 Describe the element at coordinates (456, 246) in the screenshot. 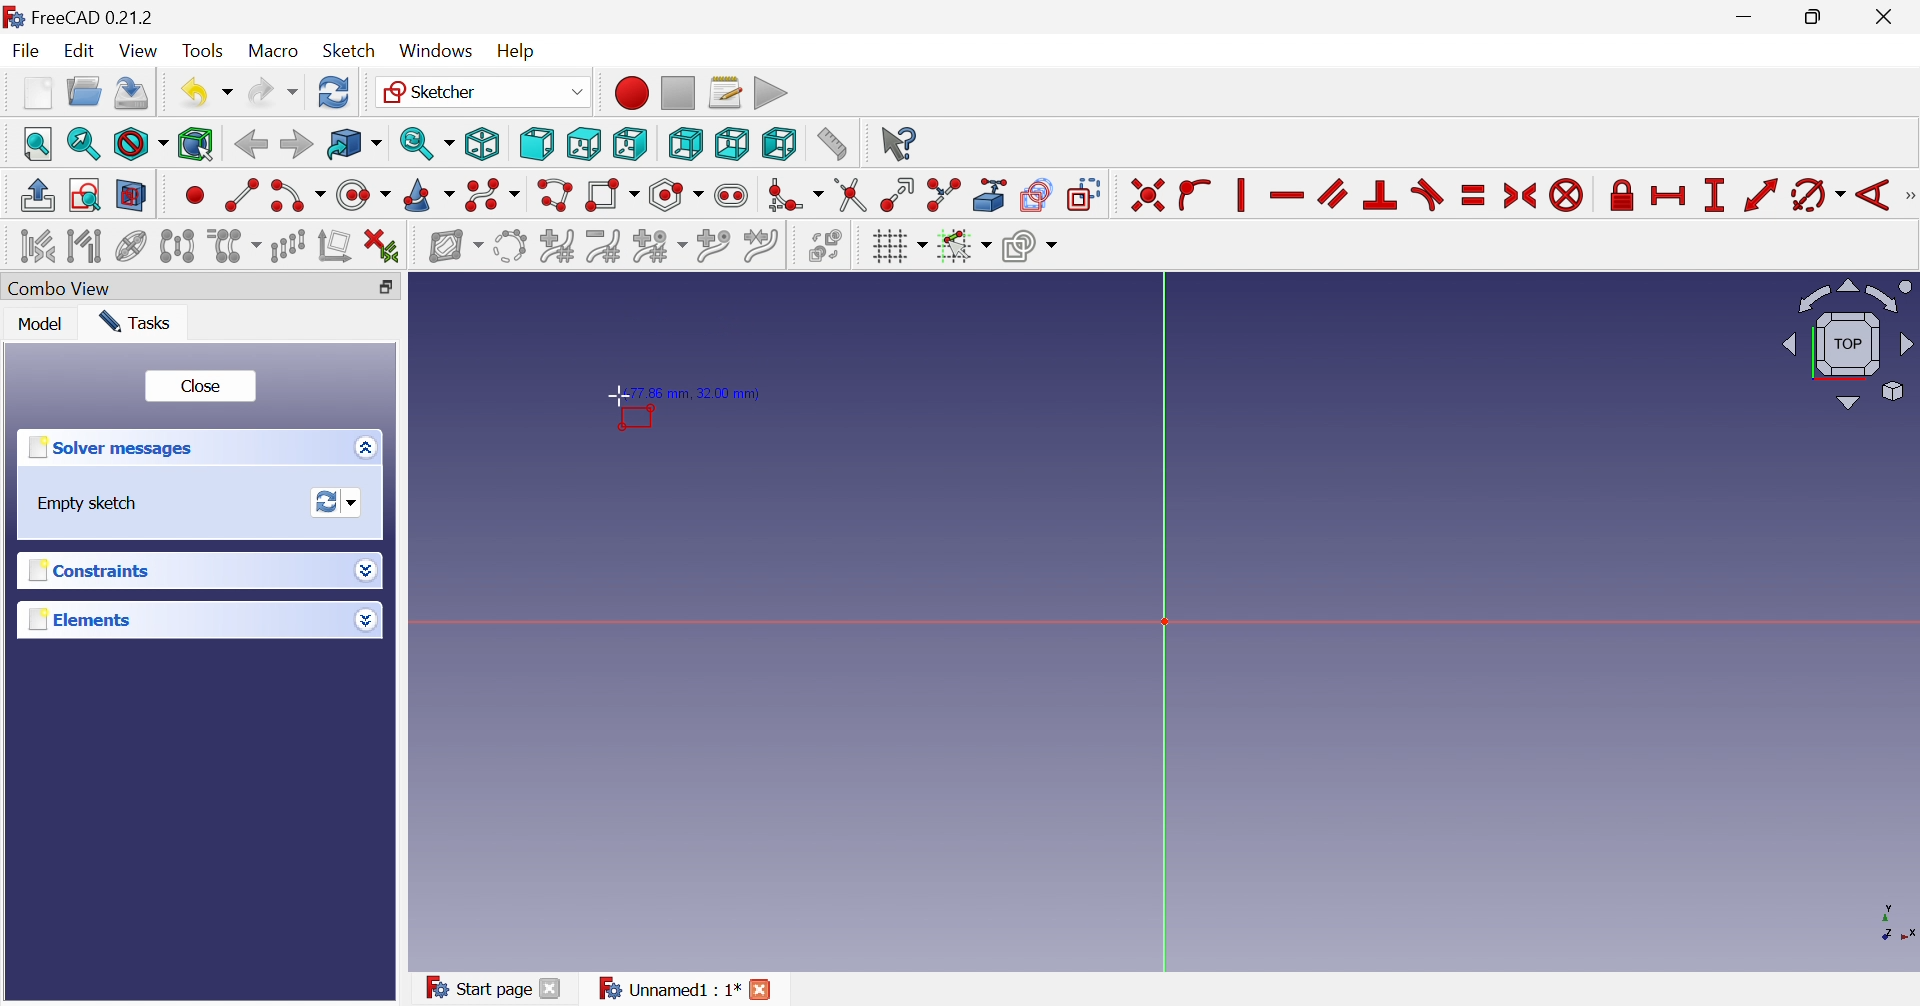

I see `Show/hide B-spline information layer` at that location.